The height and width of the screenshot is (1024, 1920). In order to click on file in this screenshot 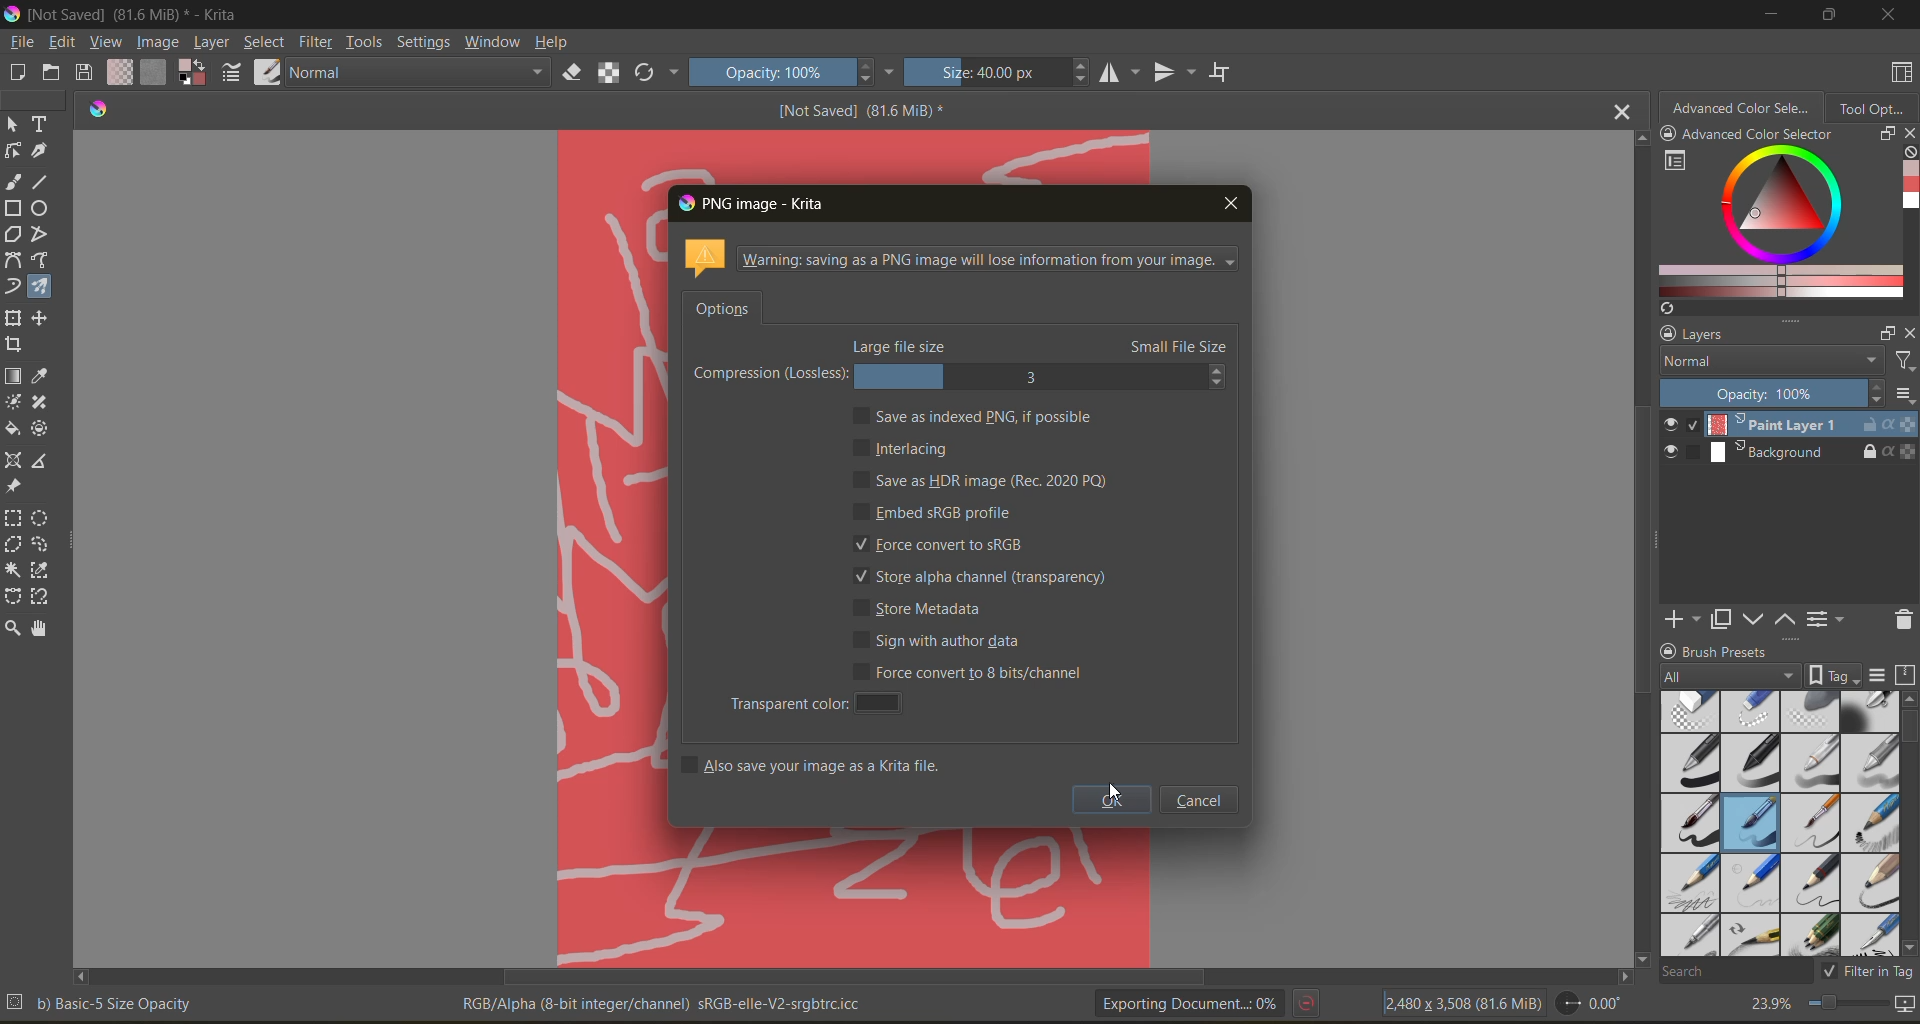, I will do `click(23, 40)`.